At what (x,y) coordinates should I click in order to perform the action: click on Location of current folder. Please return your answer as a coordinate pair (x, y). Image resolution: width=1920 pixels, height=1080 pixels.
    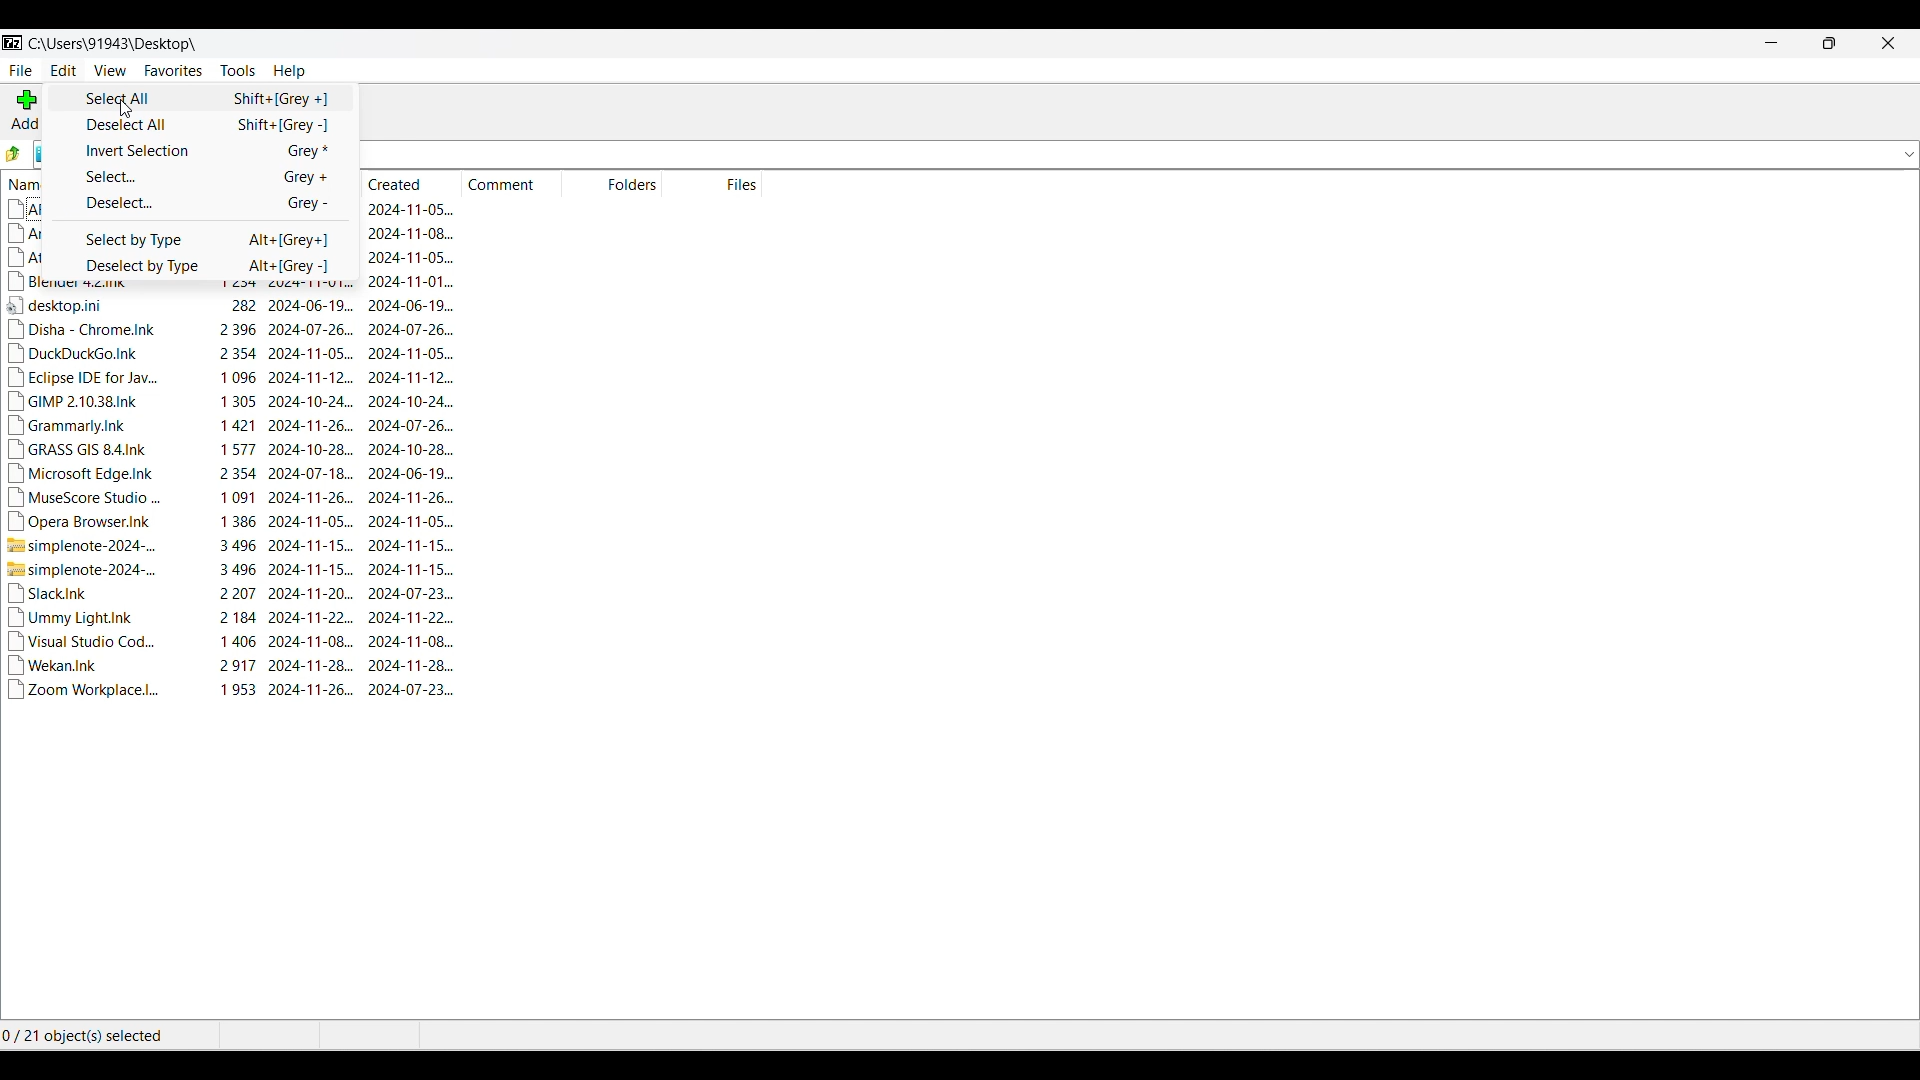
    Looking at the image, I should click on (115, 44).